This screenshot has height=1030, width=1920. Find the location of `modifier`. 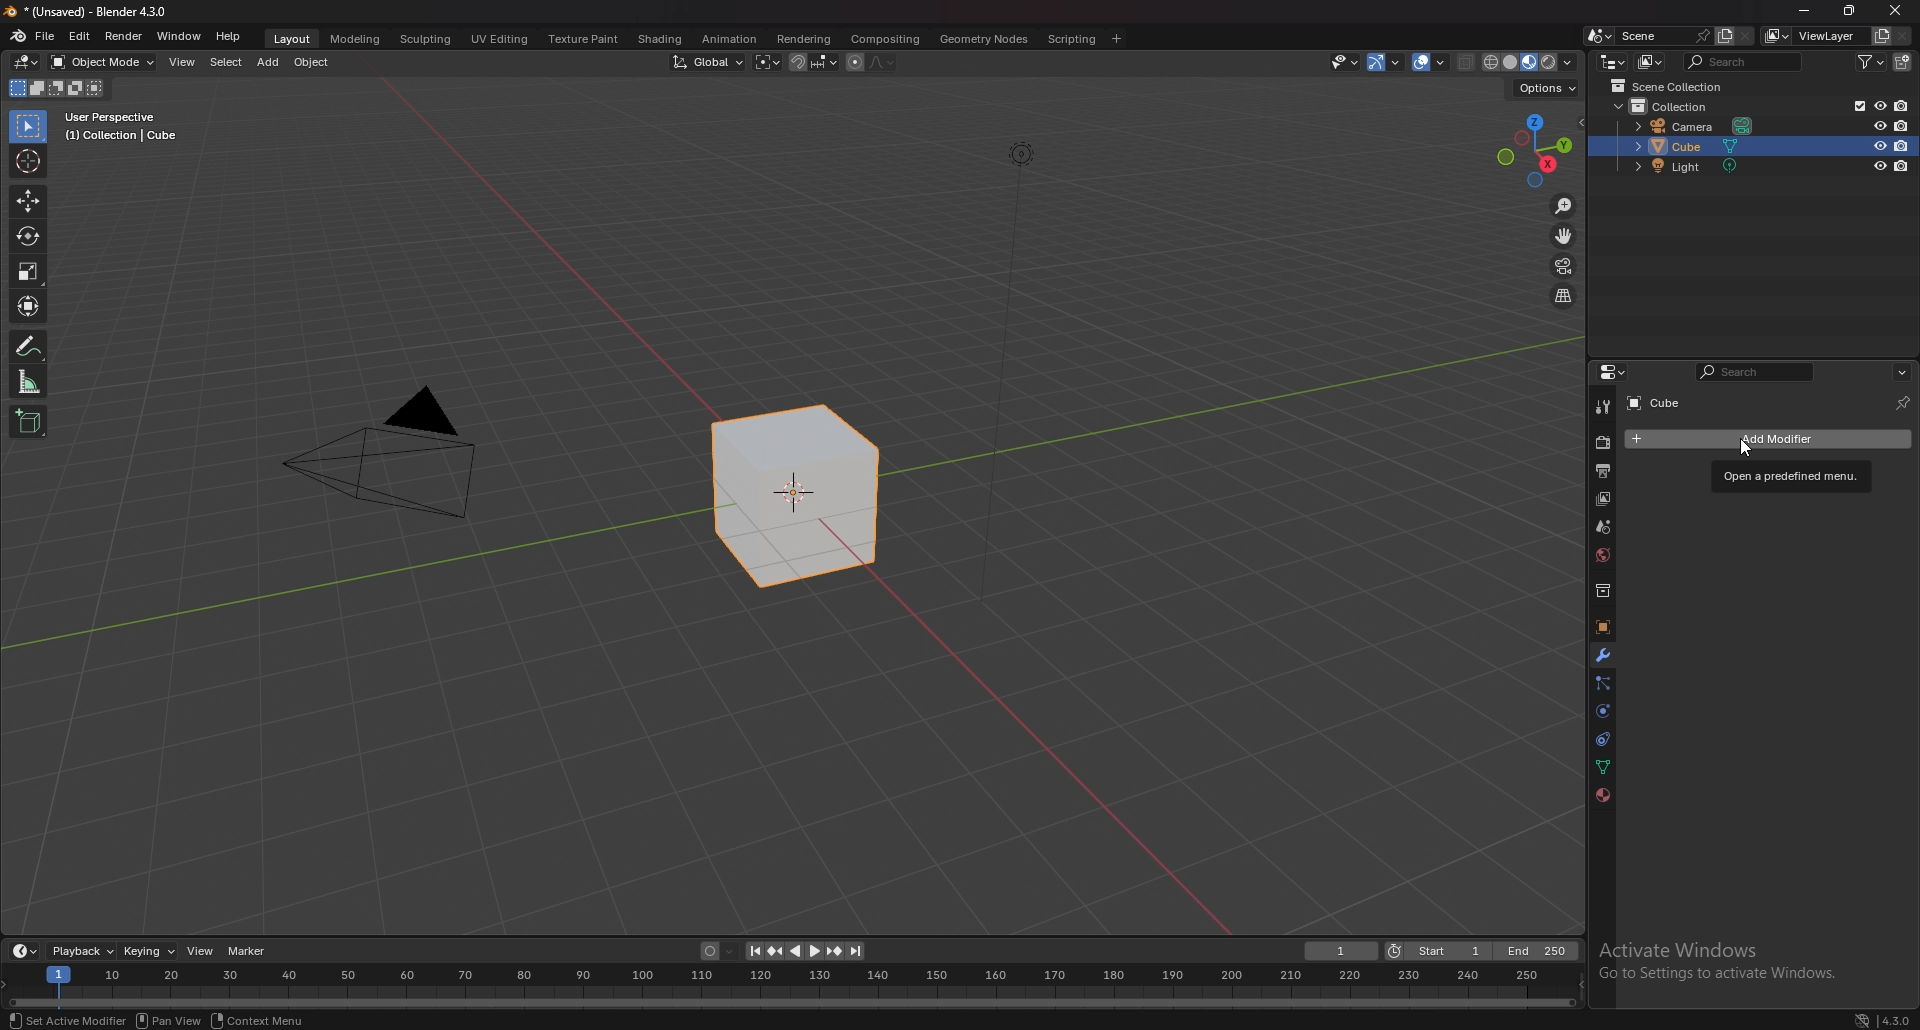

modifier is located at coordinates (1601, 656).